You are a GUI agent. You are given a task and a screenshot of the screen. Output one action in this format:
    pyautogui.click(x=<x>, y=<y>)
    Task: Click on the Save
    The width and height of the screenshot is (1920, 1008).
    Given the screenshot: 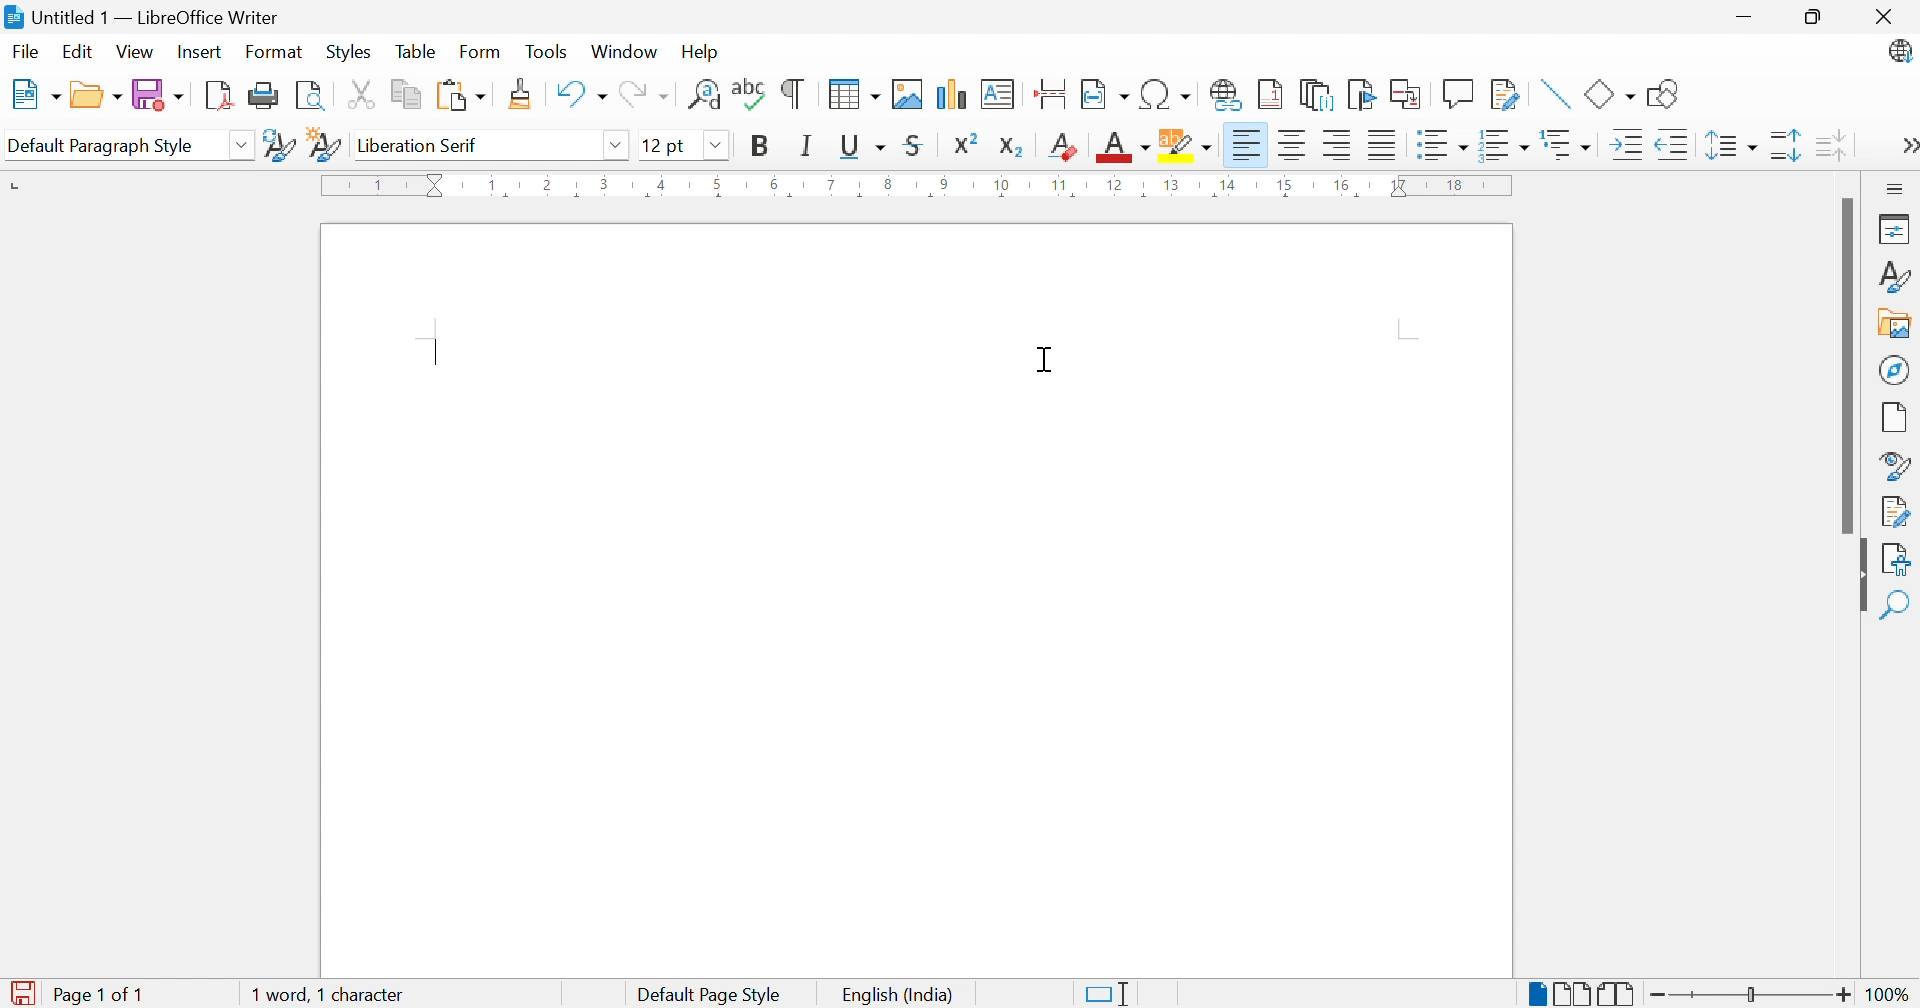 What is the action you would take?
    pyautogui.click(x=159, y=94)
    